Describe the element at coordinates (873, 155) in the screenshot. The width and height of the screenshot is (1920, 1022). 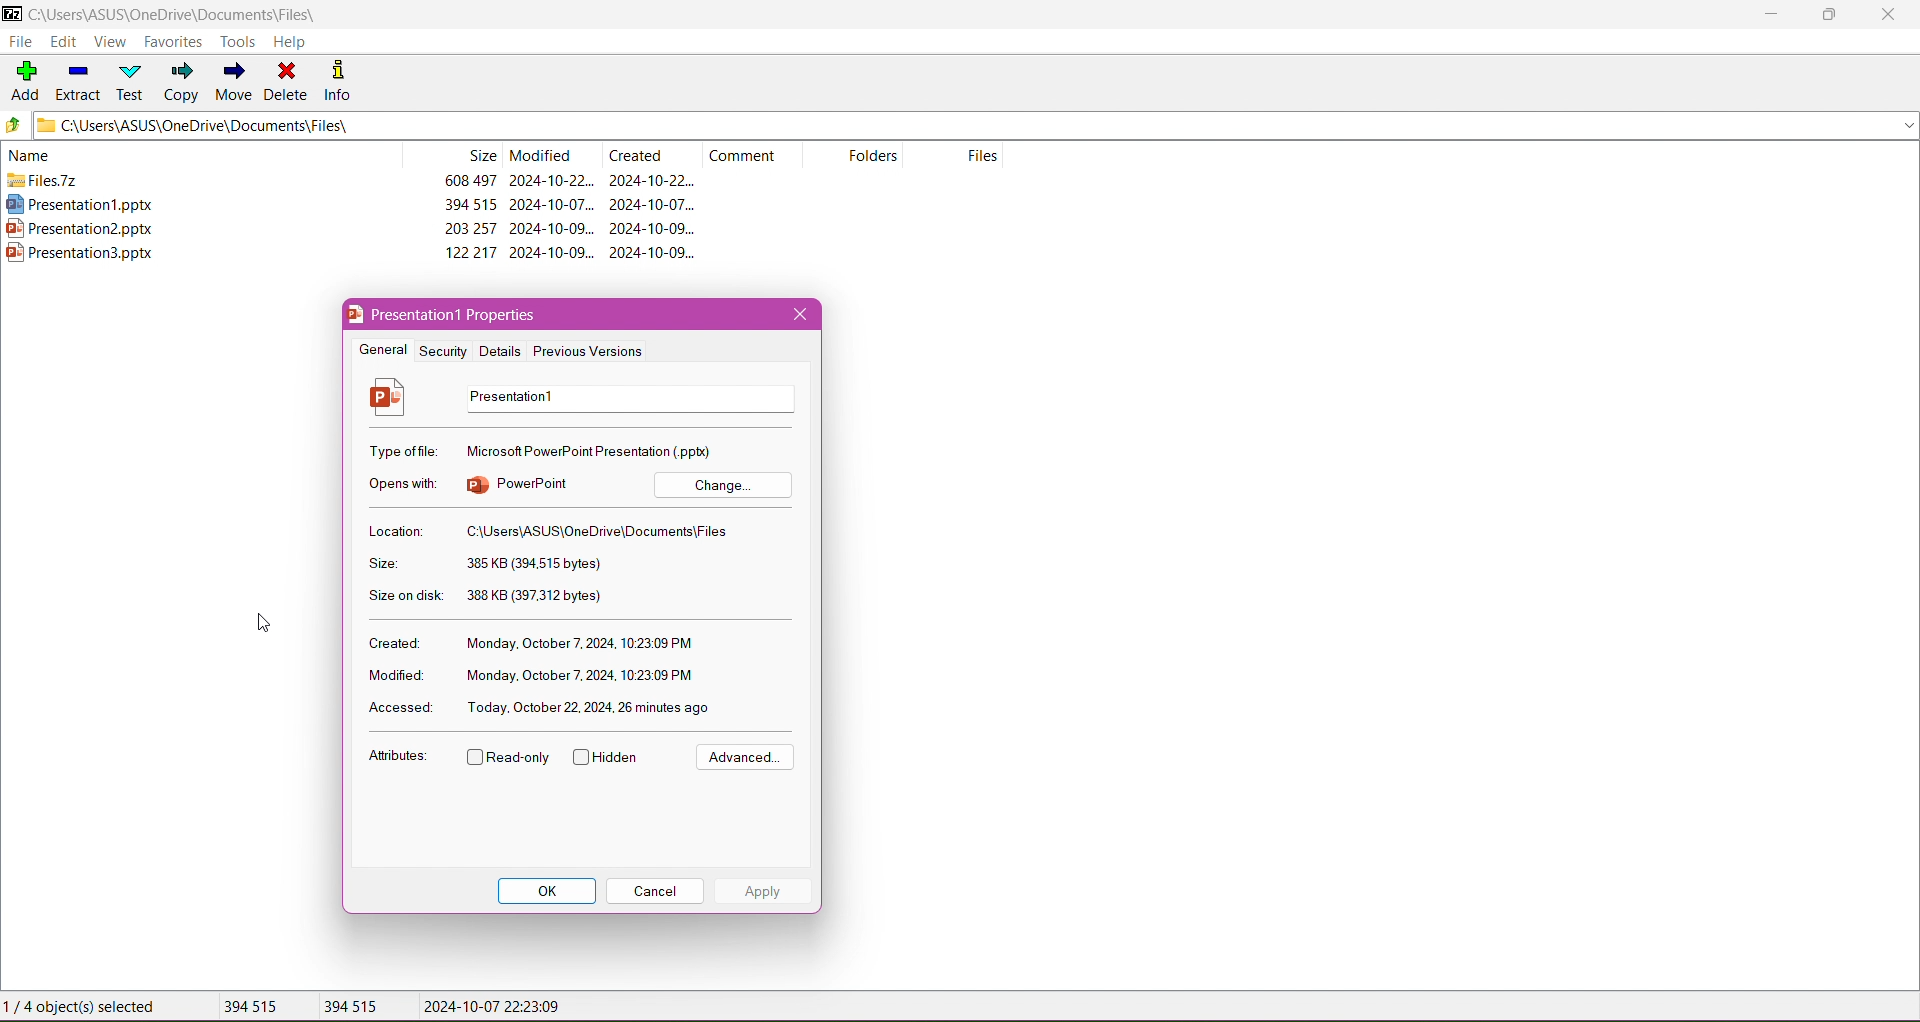
I see `folders` at that location.